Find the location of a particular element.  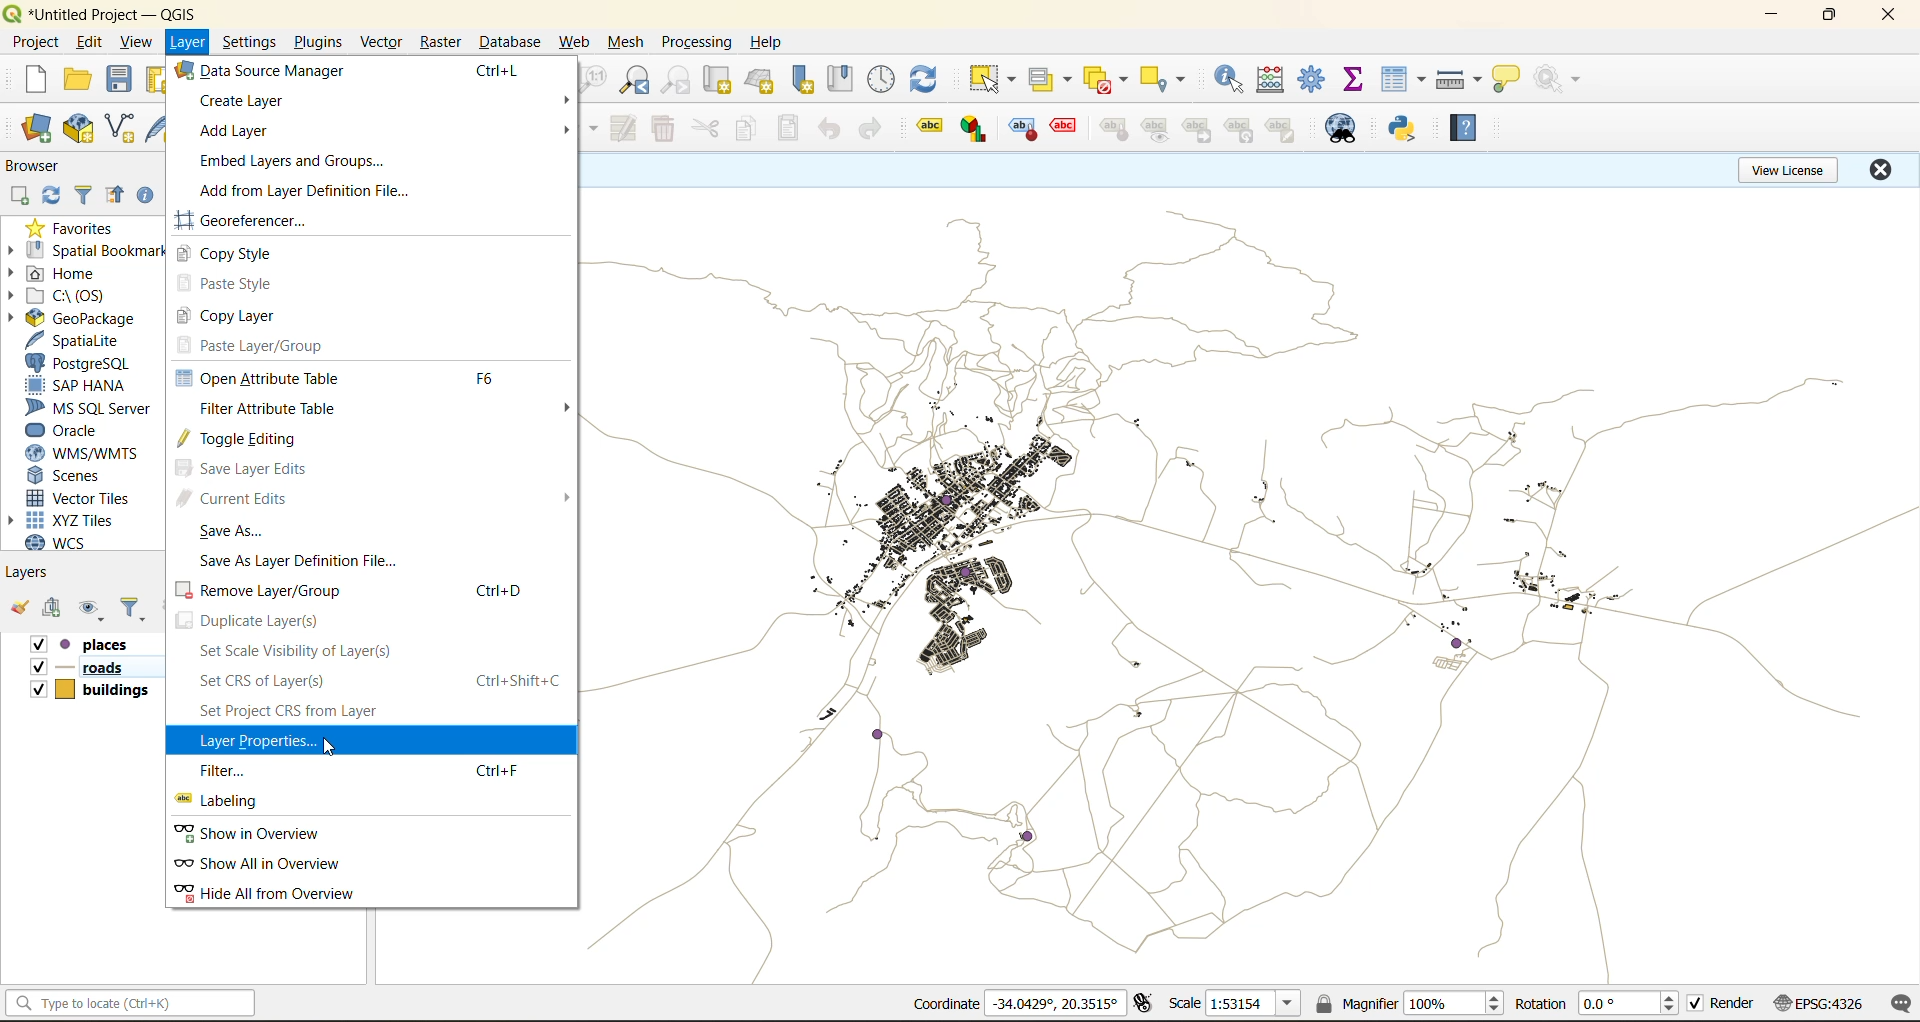

control  panel  is located at coordinates (879, 77).